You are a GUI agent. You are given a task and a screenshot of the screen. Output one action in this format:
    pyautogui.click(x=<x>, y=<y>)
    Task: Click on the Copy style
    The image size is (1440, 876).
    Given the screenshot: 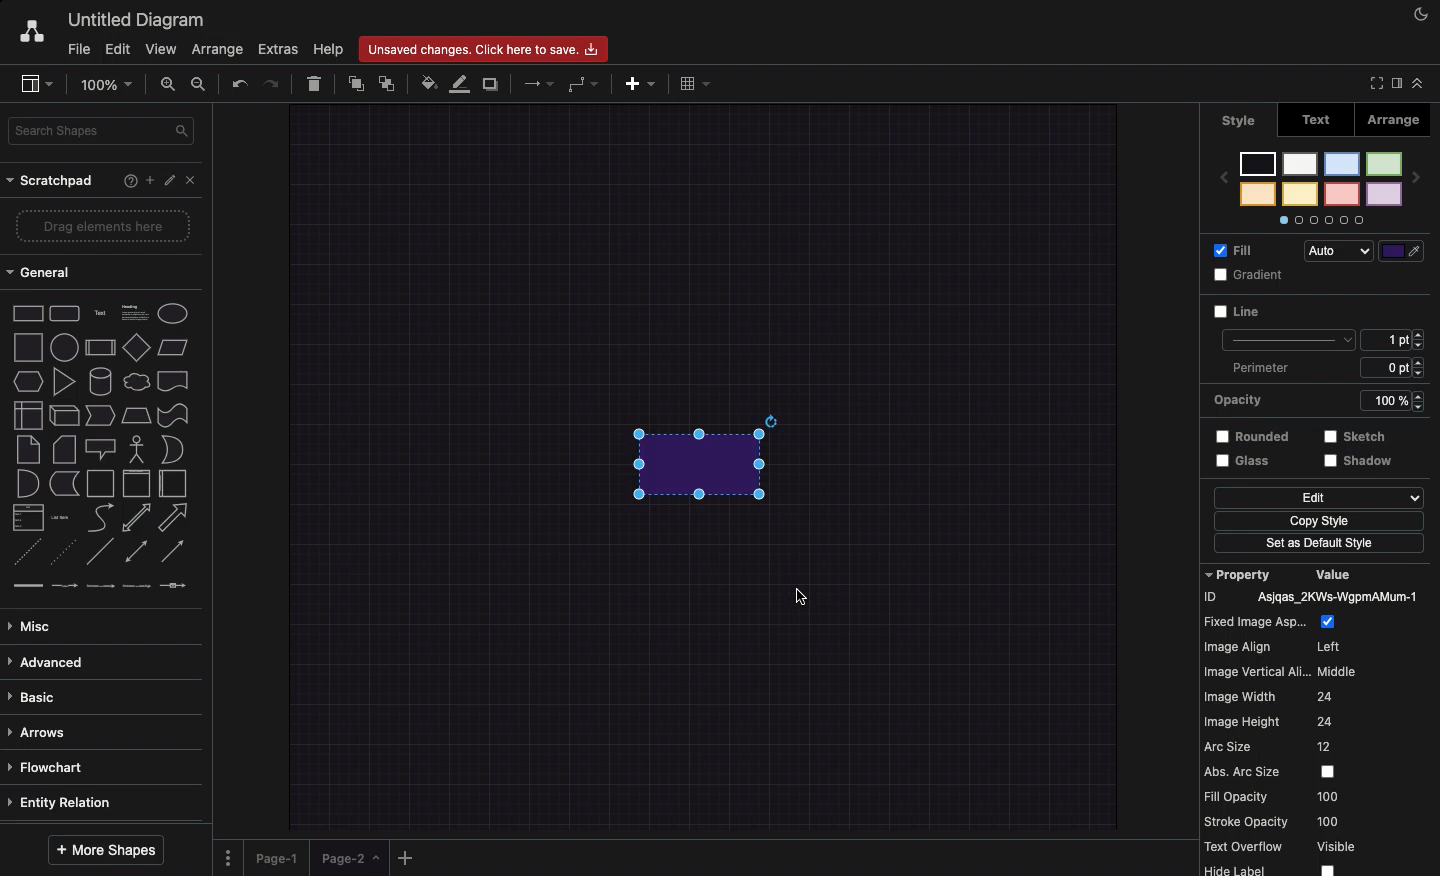 What is the action you would take?
    pyautogui.click(x=1318, y=523)
    